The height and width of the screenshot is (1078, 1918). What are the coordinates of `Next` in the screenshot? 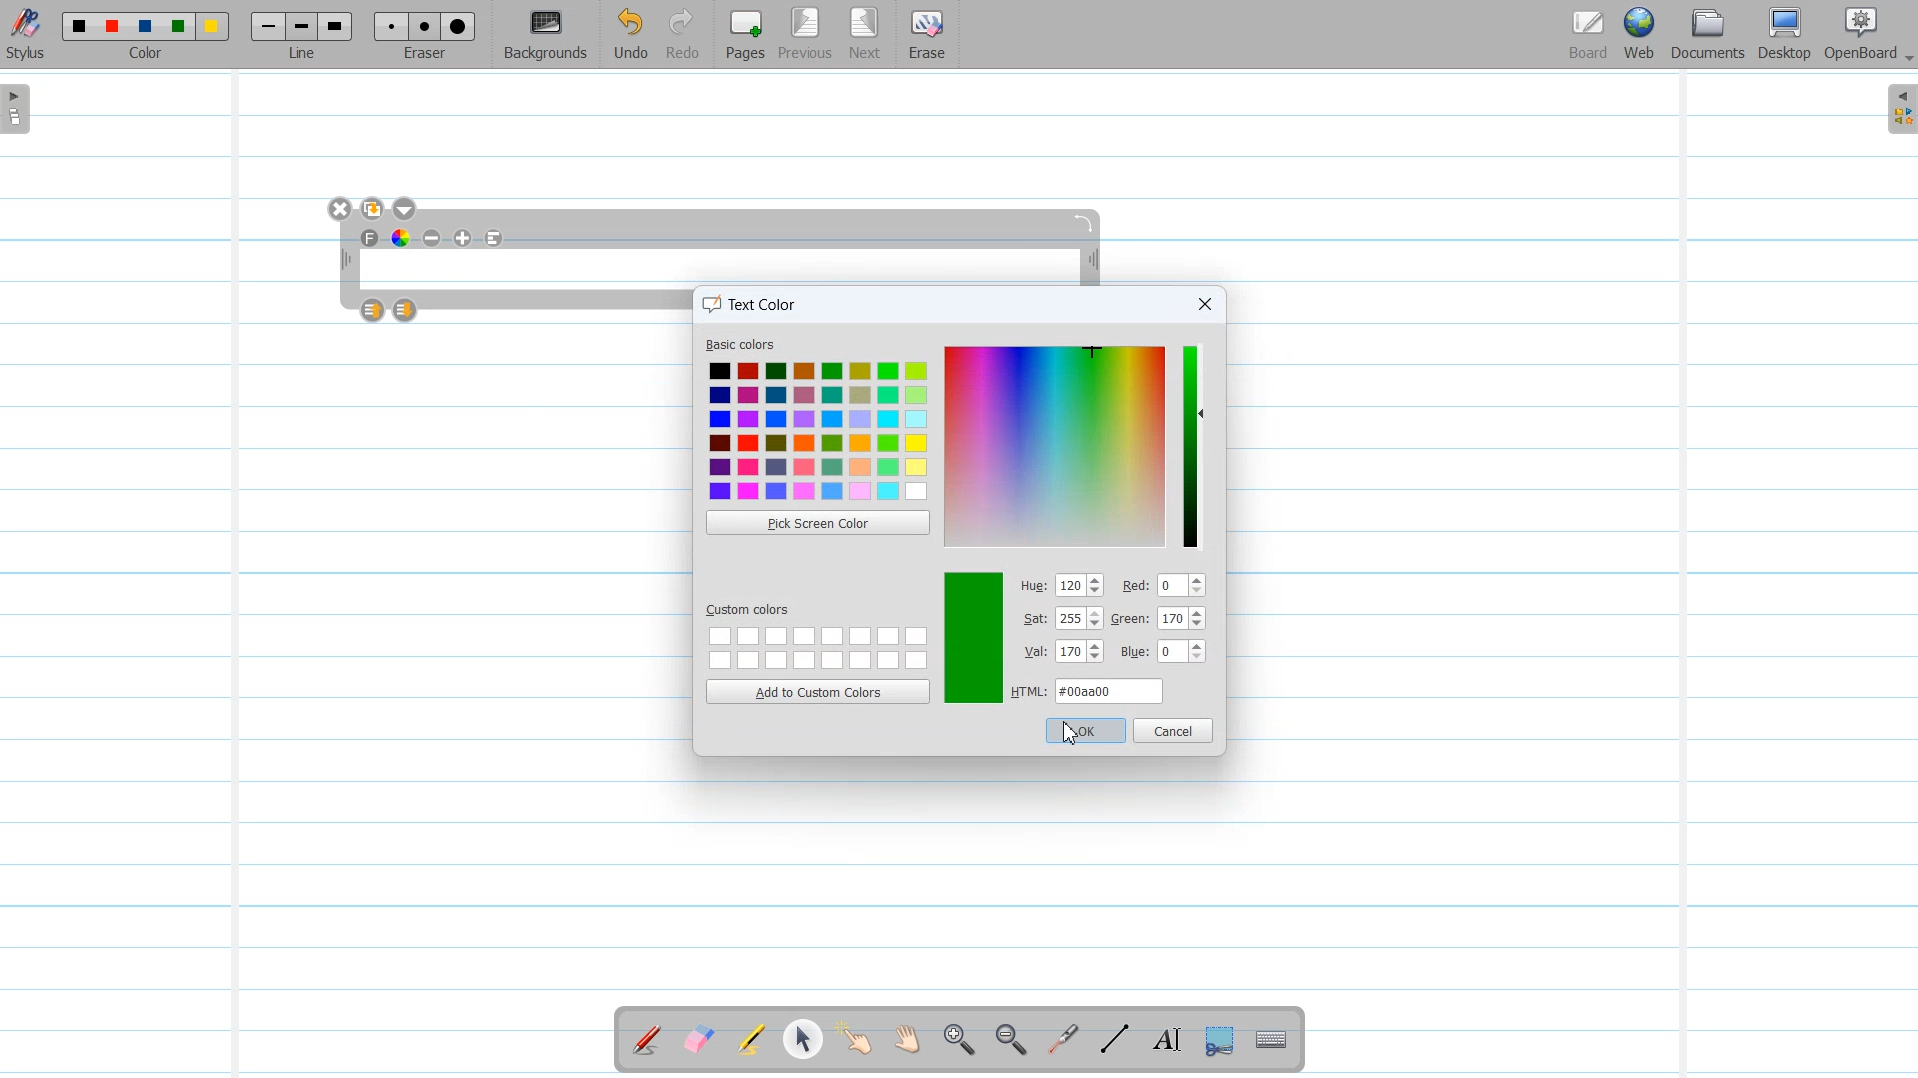 It's located at (865, 35).